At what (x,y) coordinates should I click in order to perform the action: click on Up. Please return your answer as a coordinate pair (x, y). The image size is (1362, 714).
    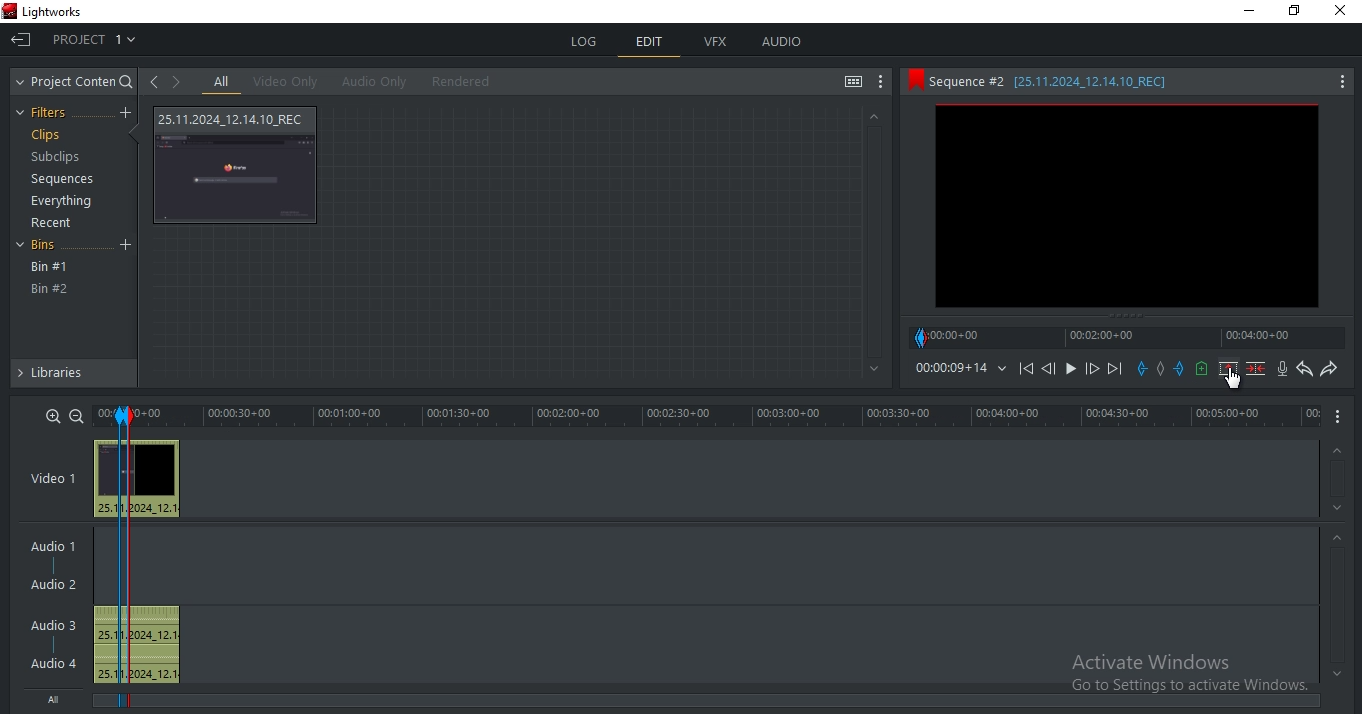
    Looking at the image, I should click on (1339, 448).